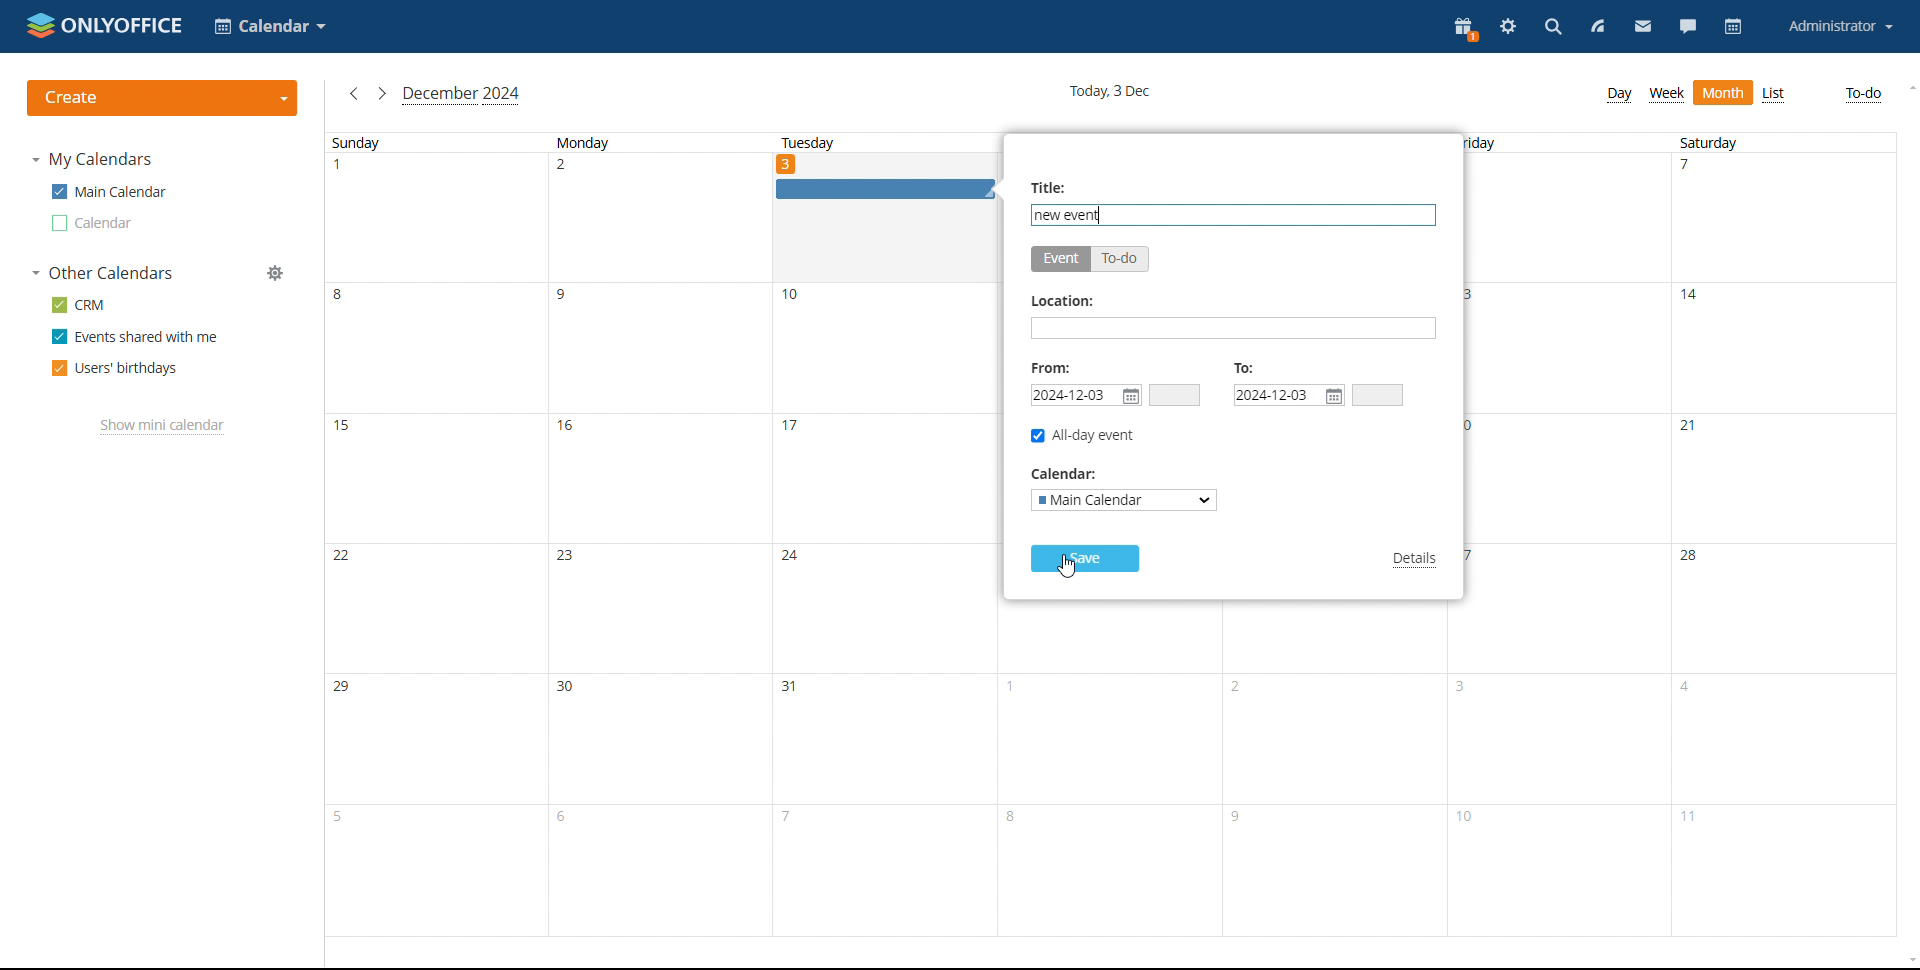 Image resolution: width=1920 pixels, height=970 pixels. I want to click on saturday, so click(1781, 534).